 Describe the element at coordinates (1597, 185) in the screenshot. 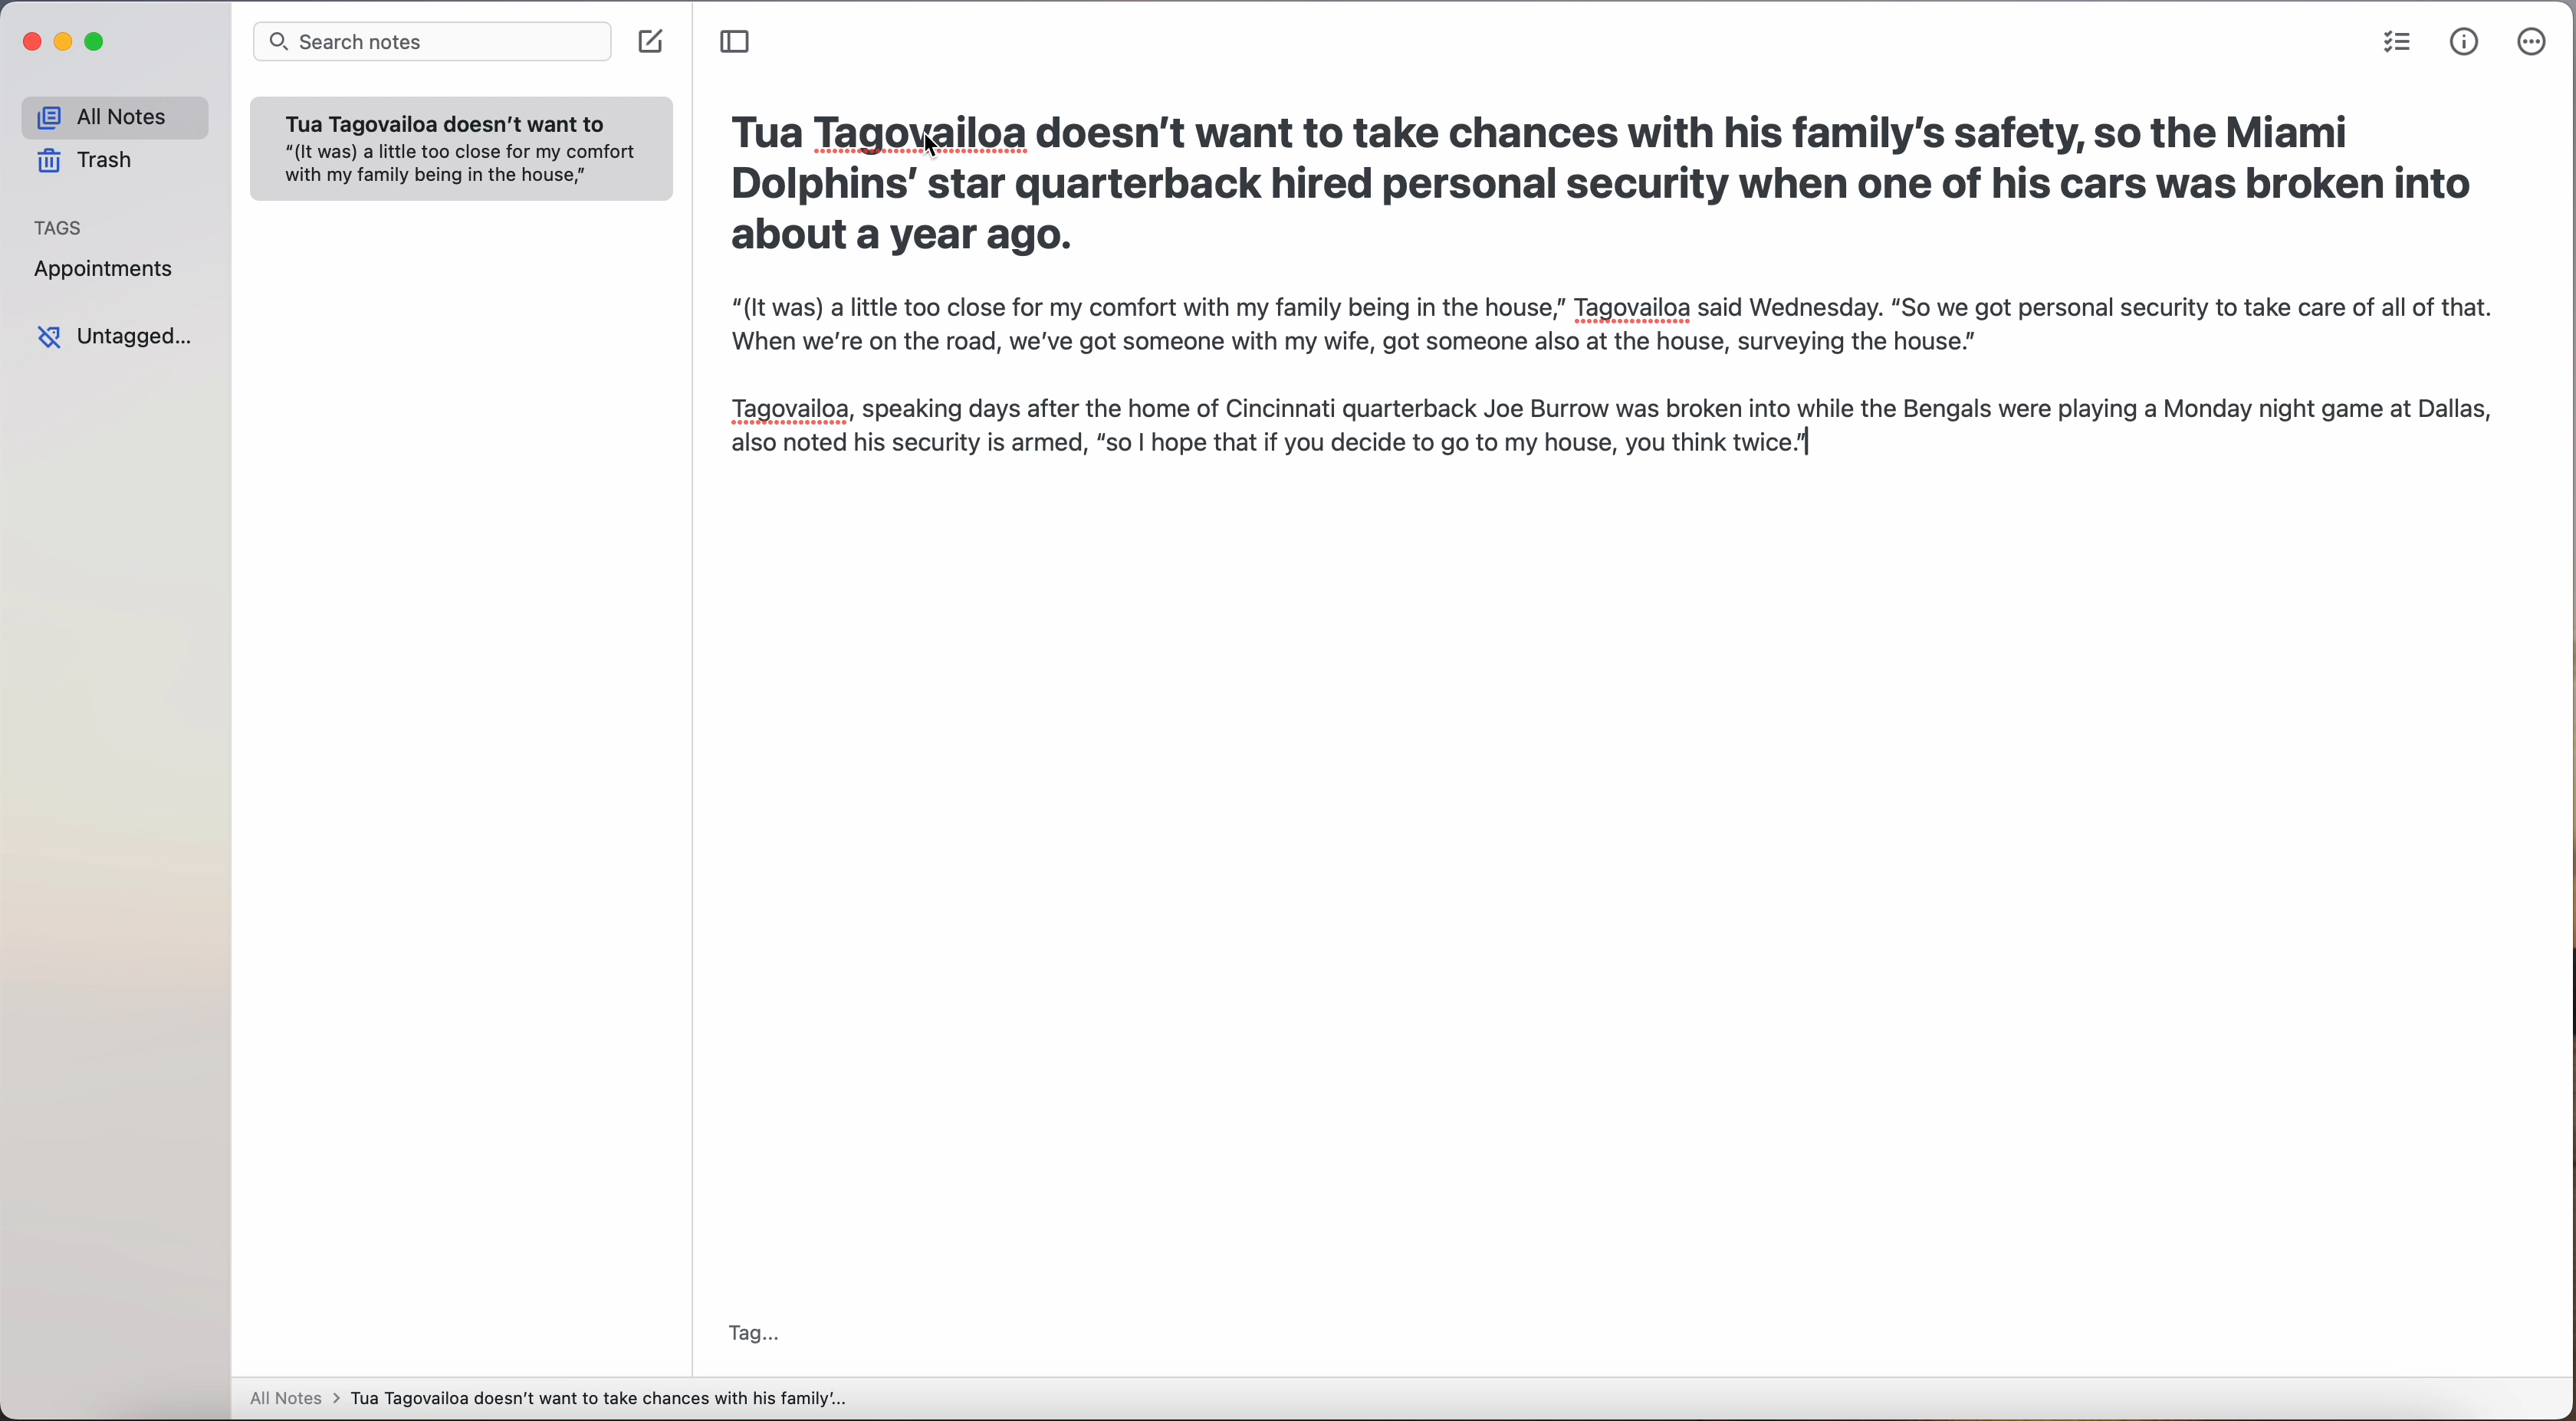

I see `Tua Tagovailoa doesn't want to take chances with his family's safety, so the Miami Dolphins' star quarterback hired personal security when one of his cars was broken into about a year ago.` at that location.